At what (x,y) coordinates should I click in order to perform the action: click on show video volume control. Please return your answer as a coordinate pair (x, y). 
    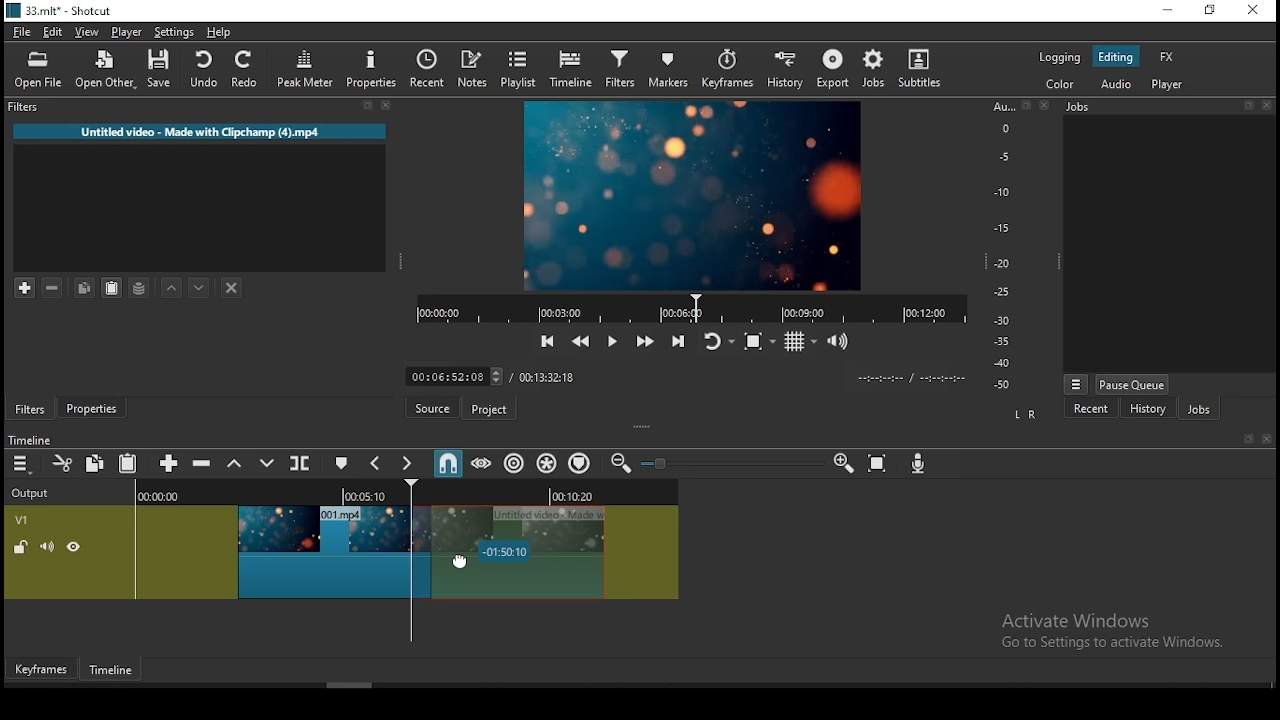
    Looking at the image, I should click on (837, 337).